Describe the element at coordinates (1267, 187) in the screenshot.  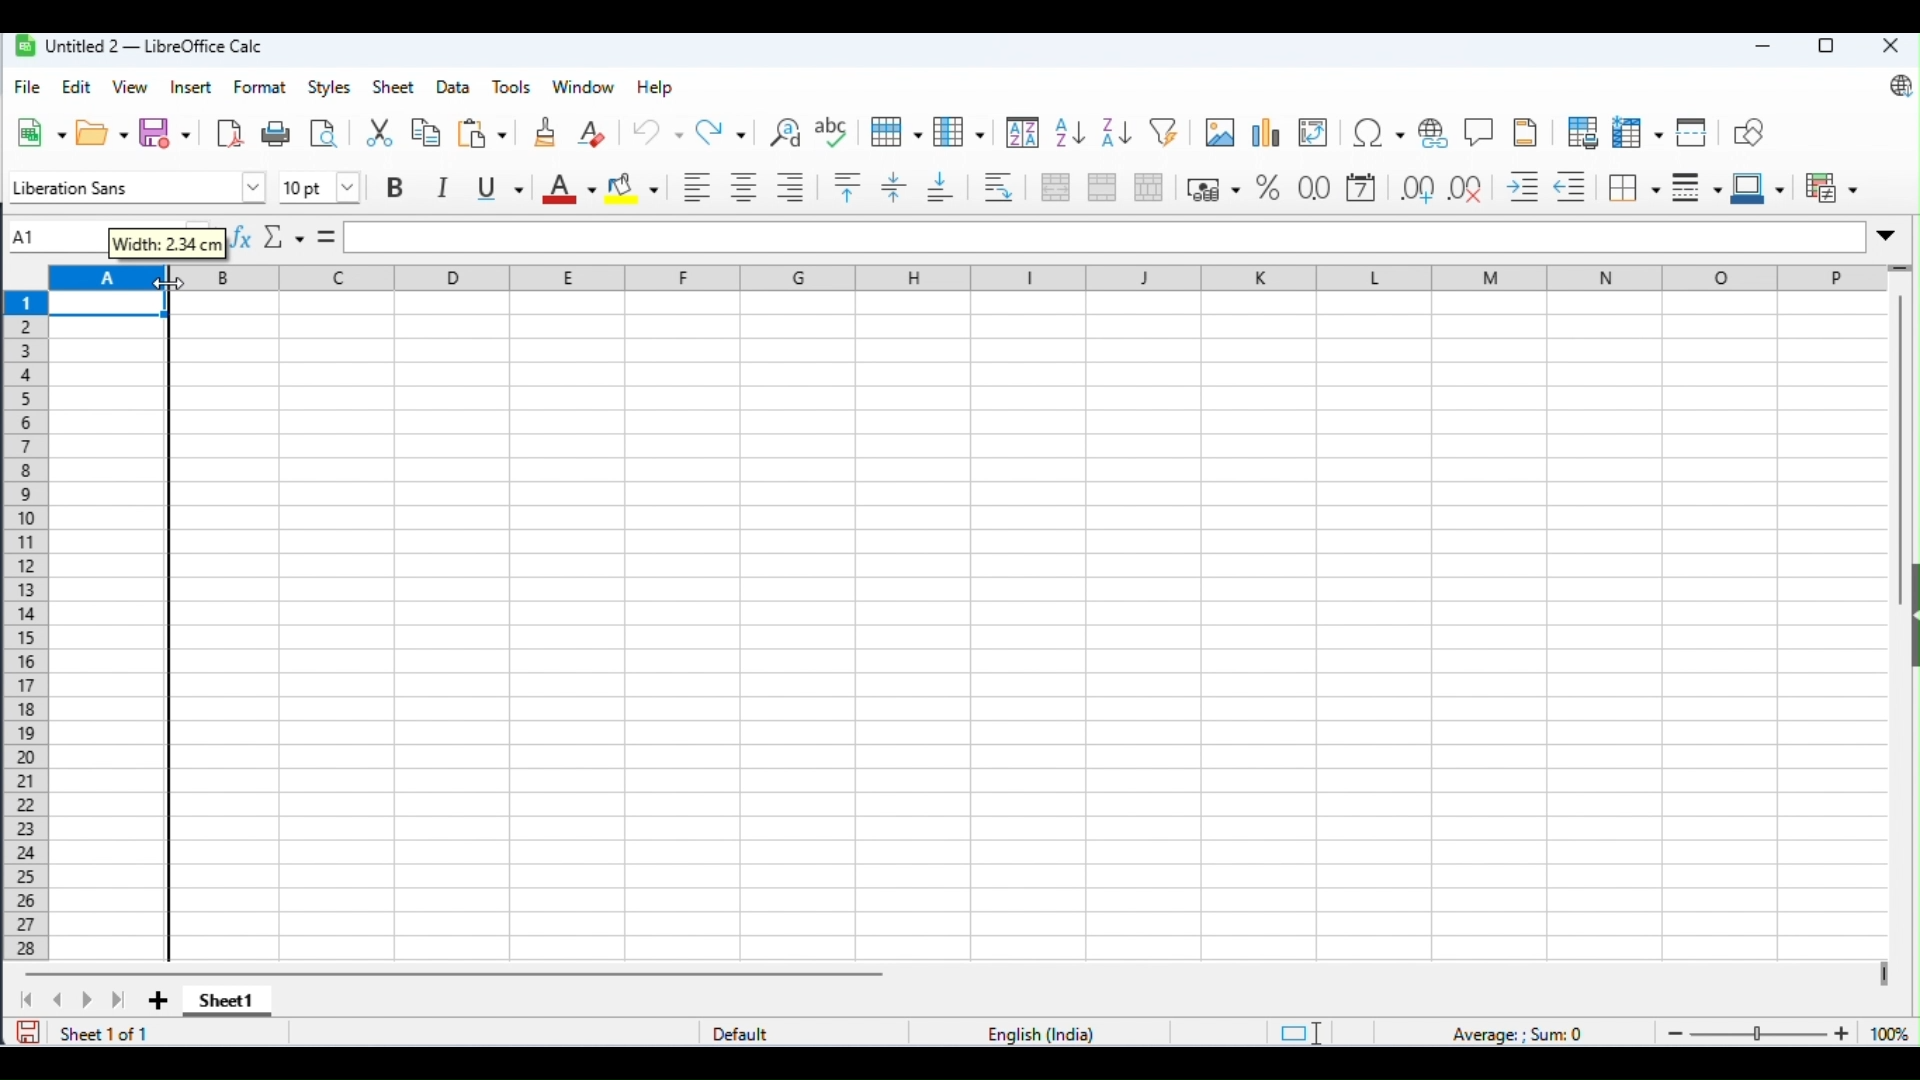
I see `format as percent` at that location.